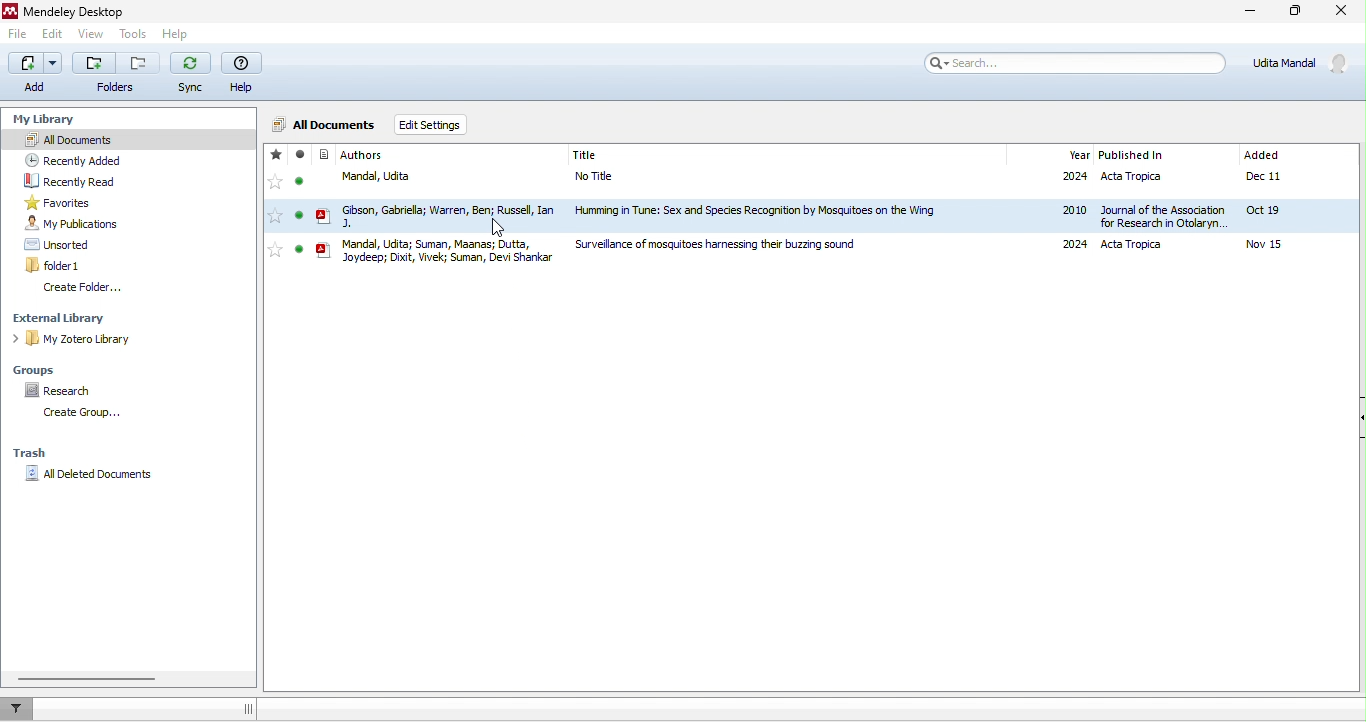 The height and width of the screenshot is (722, 1366). I want to click on minimize, so click(1247, 12).